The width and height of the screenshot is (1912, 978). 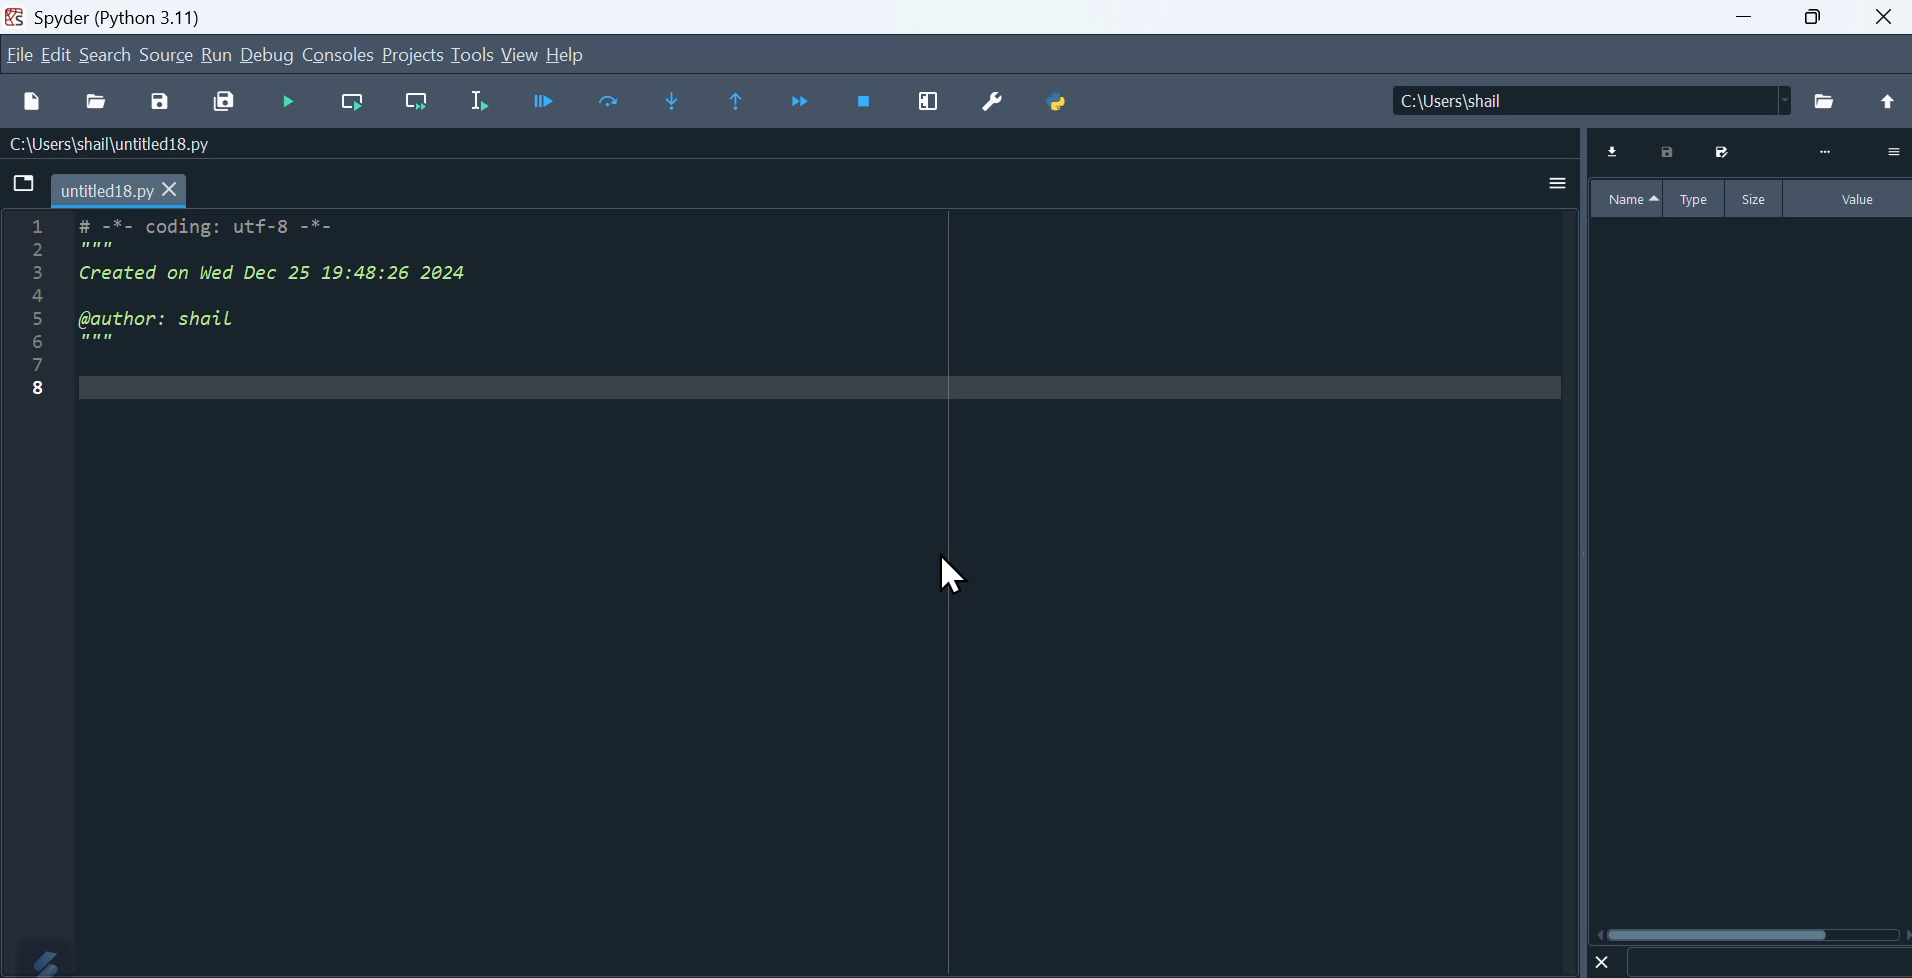 What do you see at coordinates (607, 101) in the screenshot?
I see `Replace text` at bounding box center [607, 101].